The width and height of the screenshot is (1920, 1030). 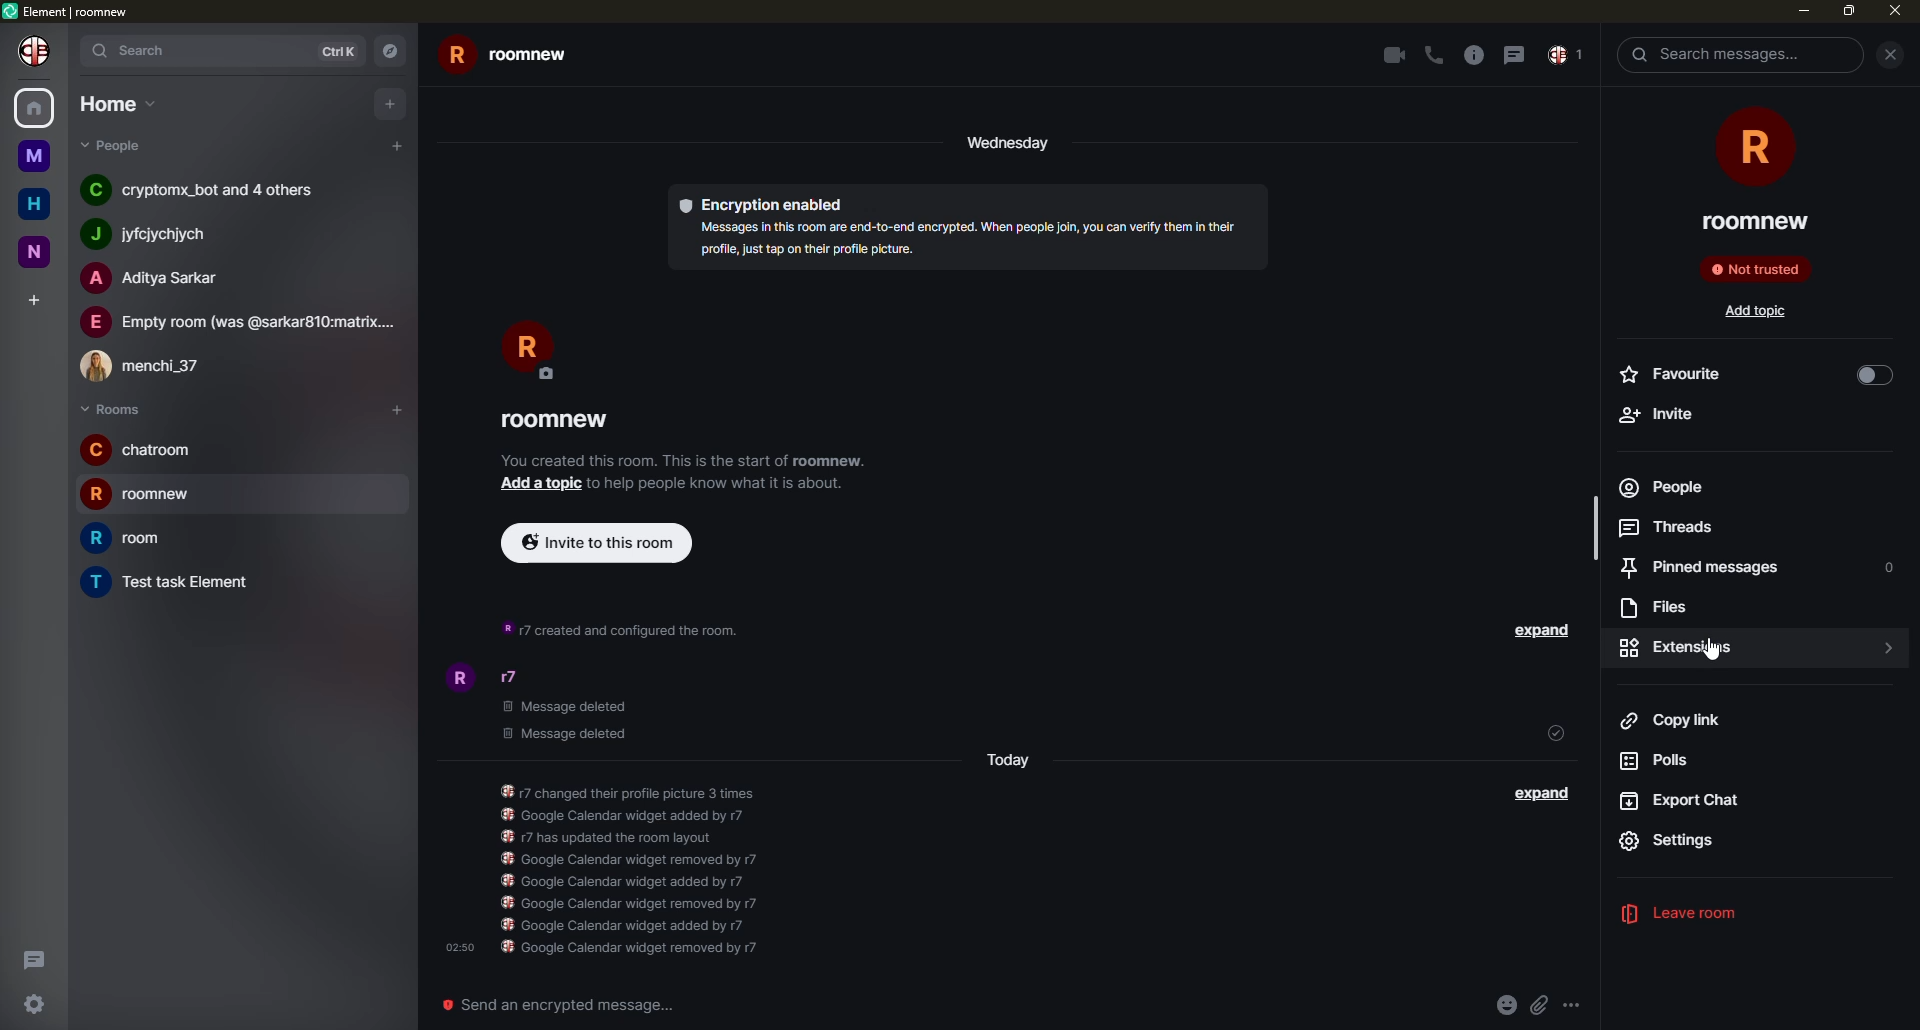 What do you see at coordinates (1537, 1003) in the screenshot?
I see `attach` at bounding box center [1537, 1003].